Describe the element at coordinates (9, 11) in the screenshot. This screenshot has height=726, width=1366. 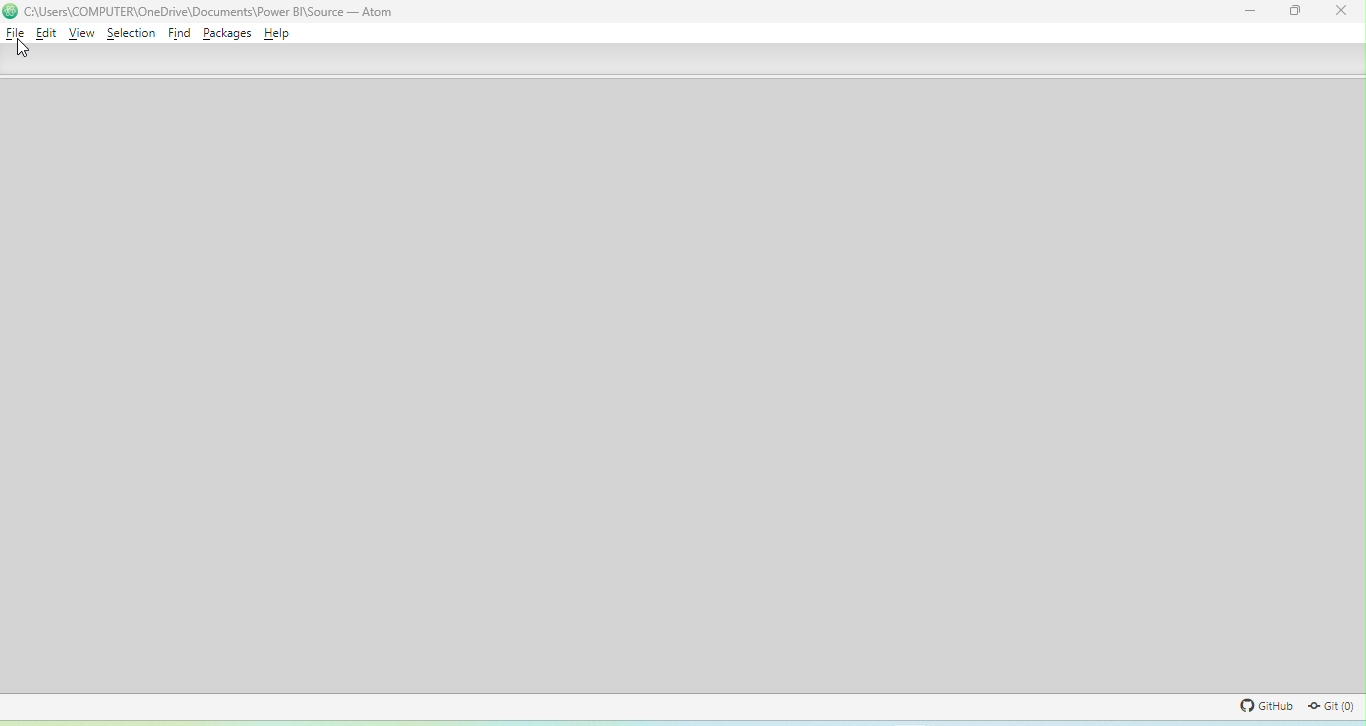
I see `app icon` at that location.